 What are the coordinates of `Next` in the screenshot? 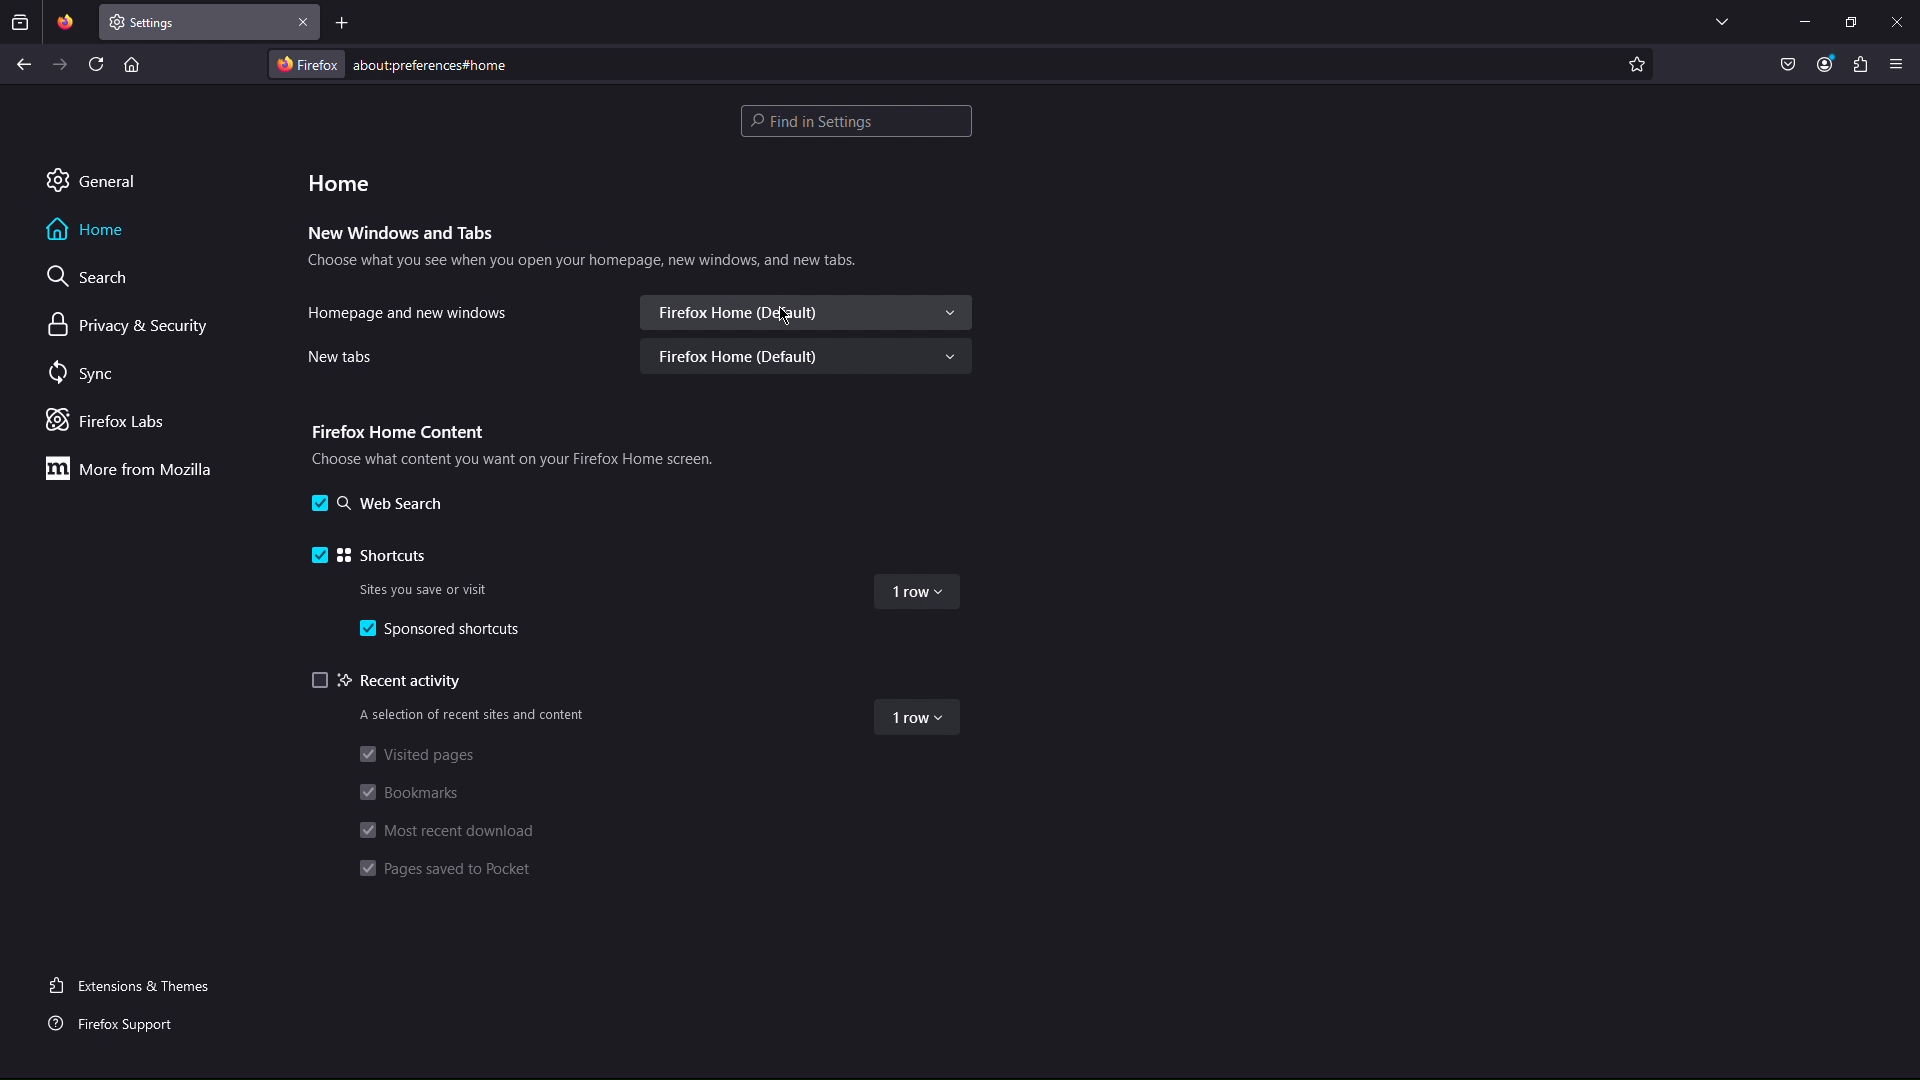 It's located at (61, 64).